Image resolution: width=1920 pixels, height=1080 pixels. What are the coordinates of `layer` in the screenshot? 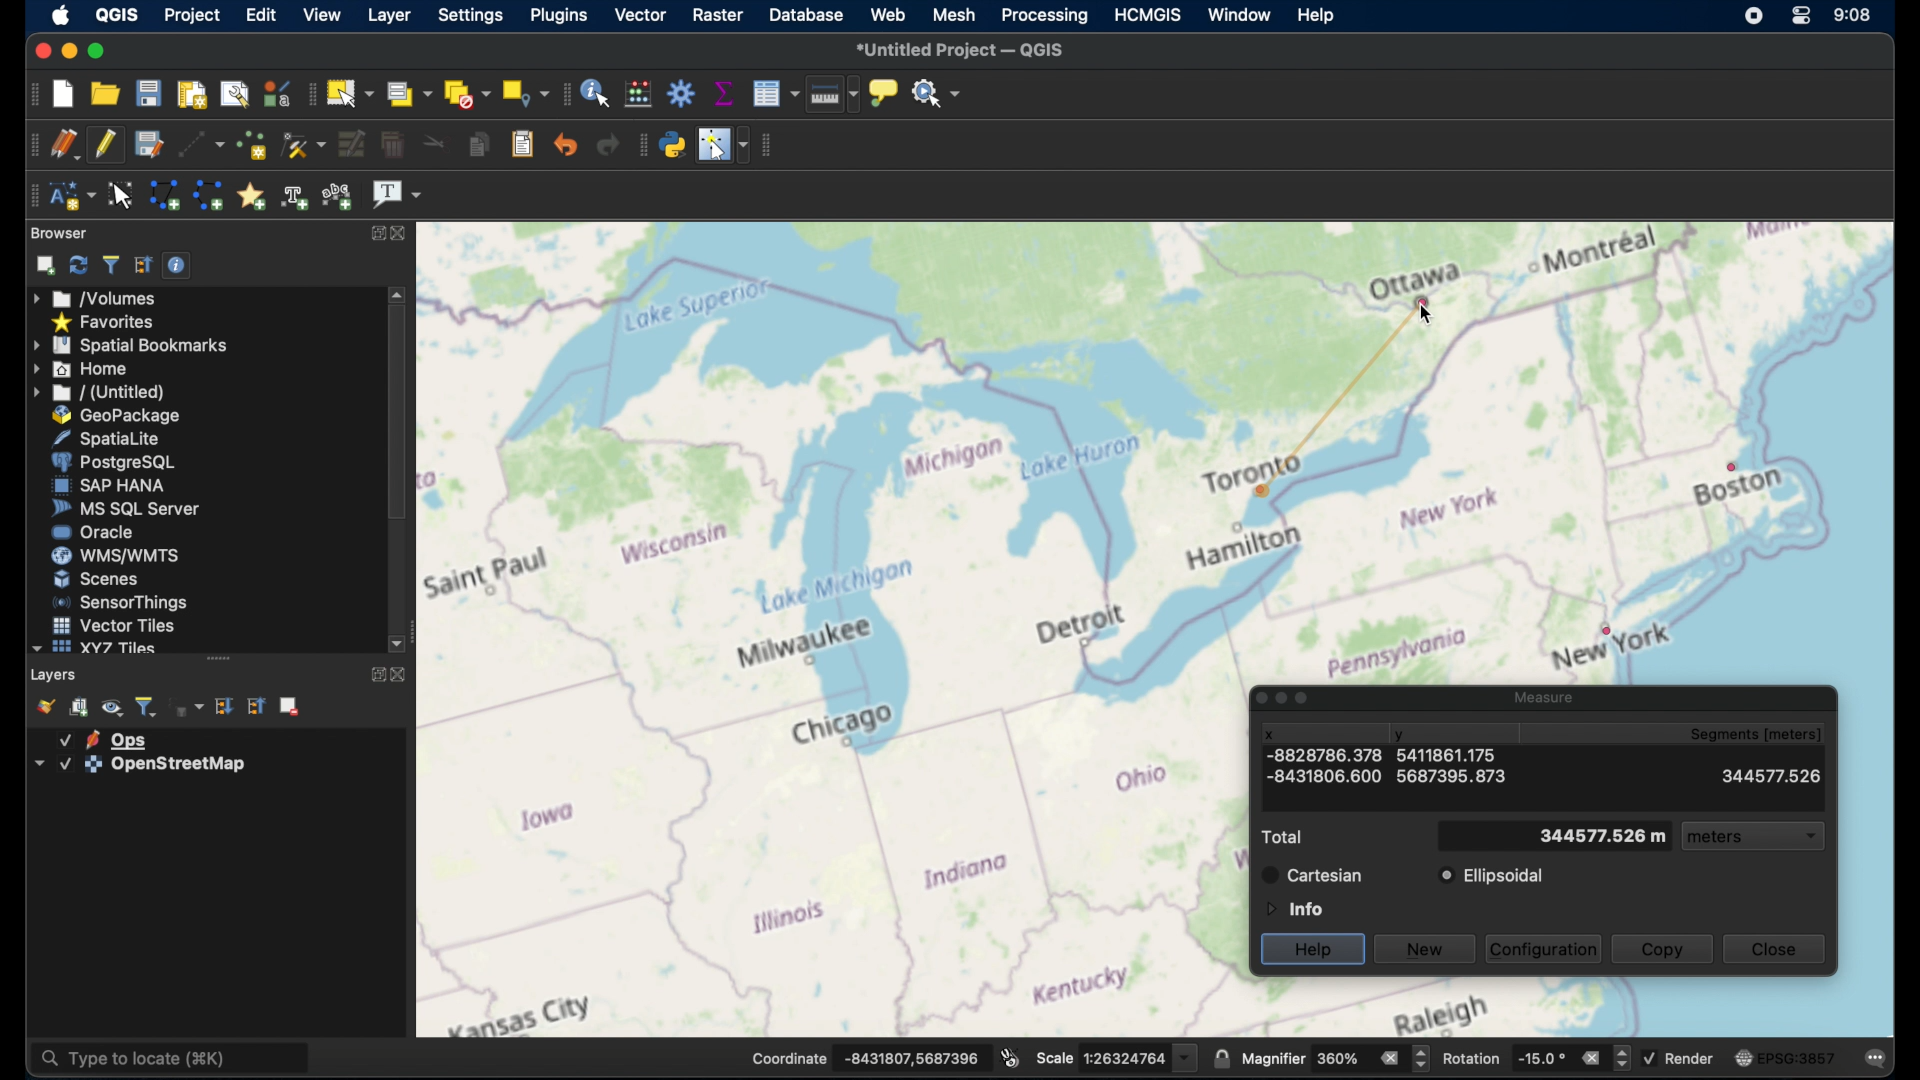 It's located at (104, 738).